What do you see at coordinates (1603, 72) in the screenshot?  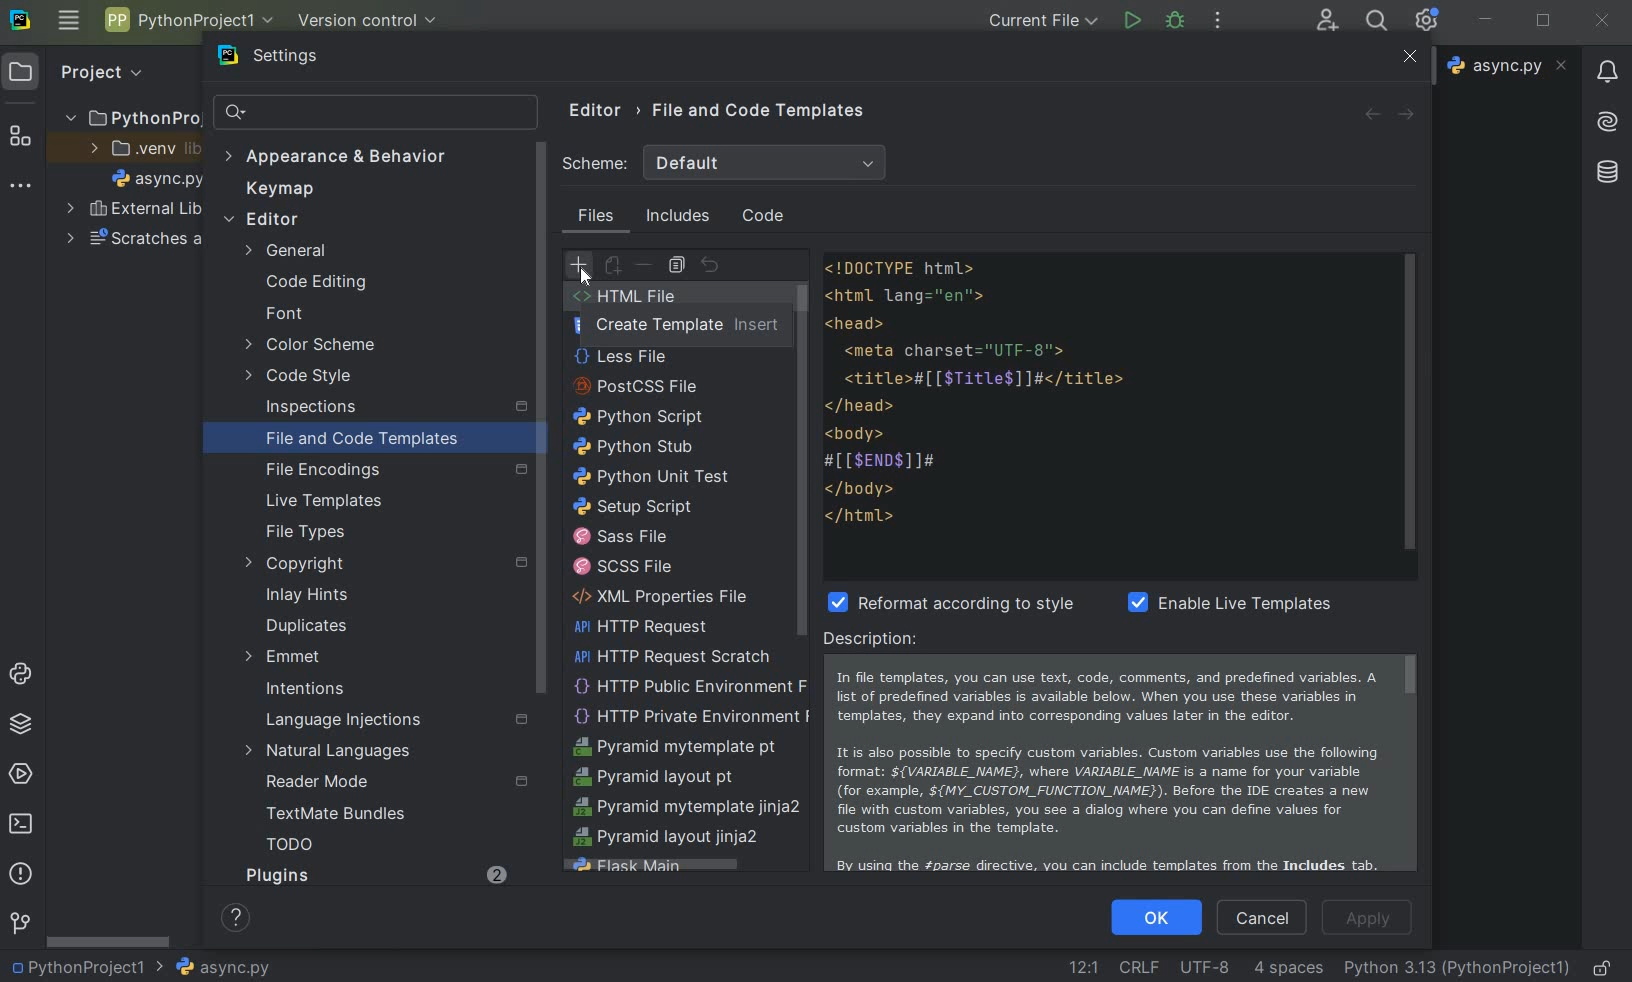 I see `notifications` at bounding box center [1603, 72].